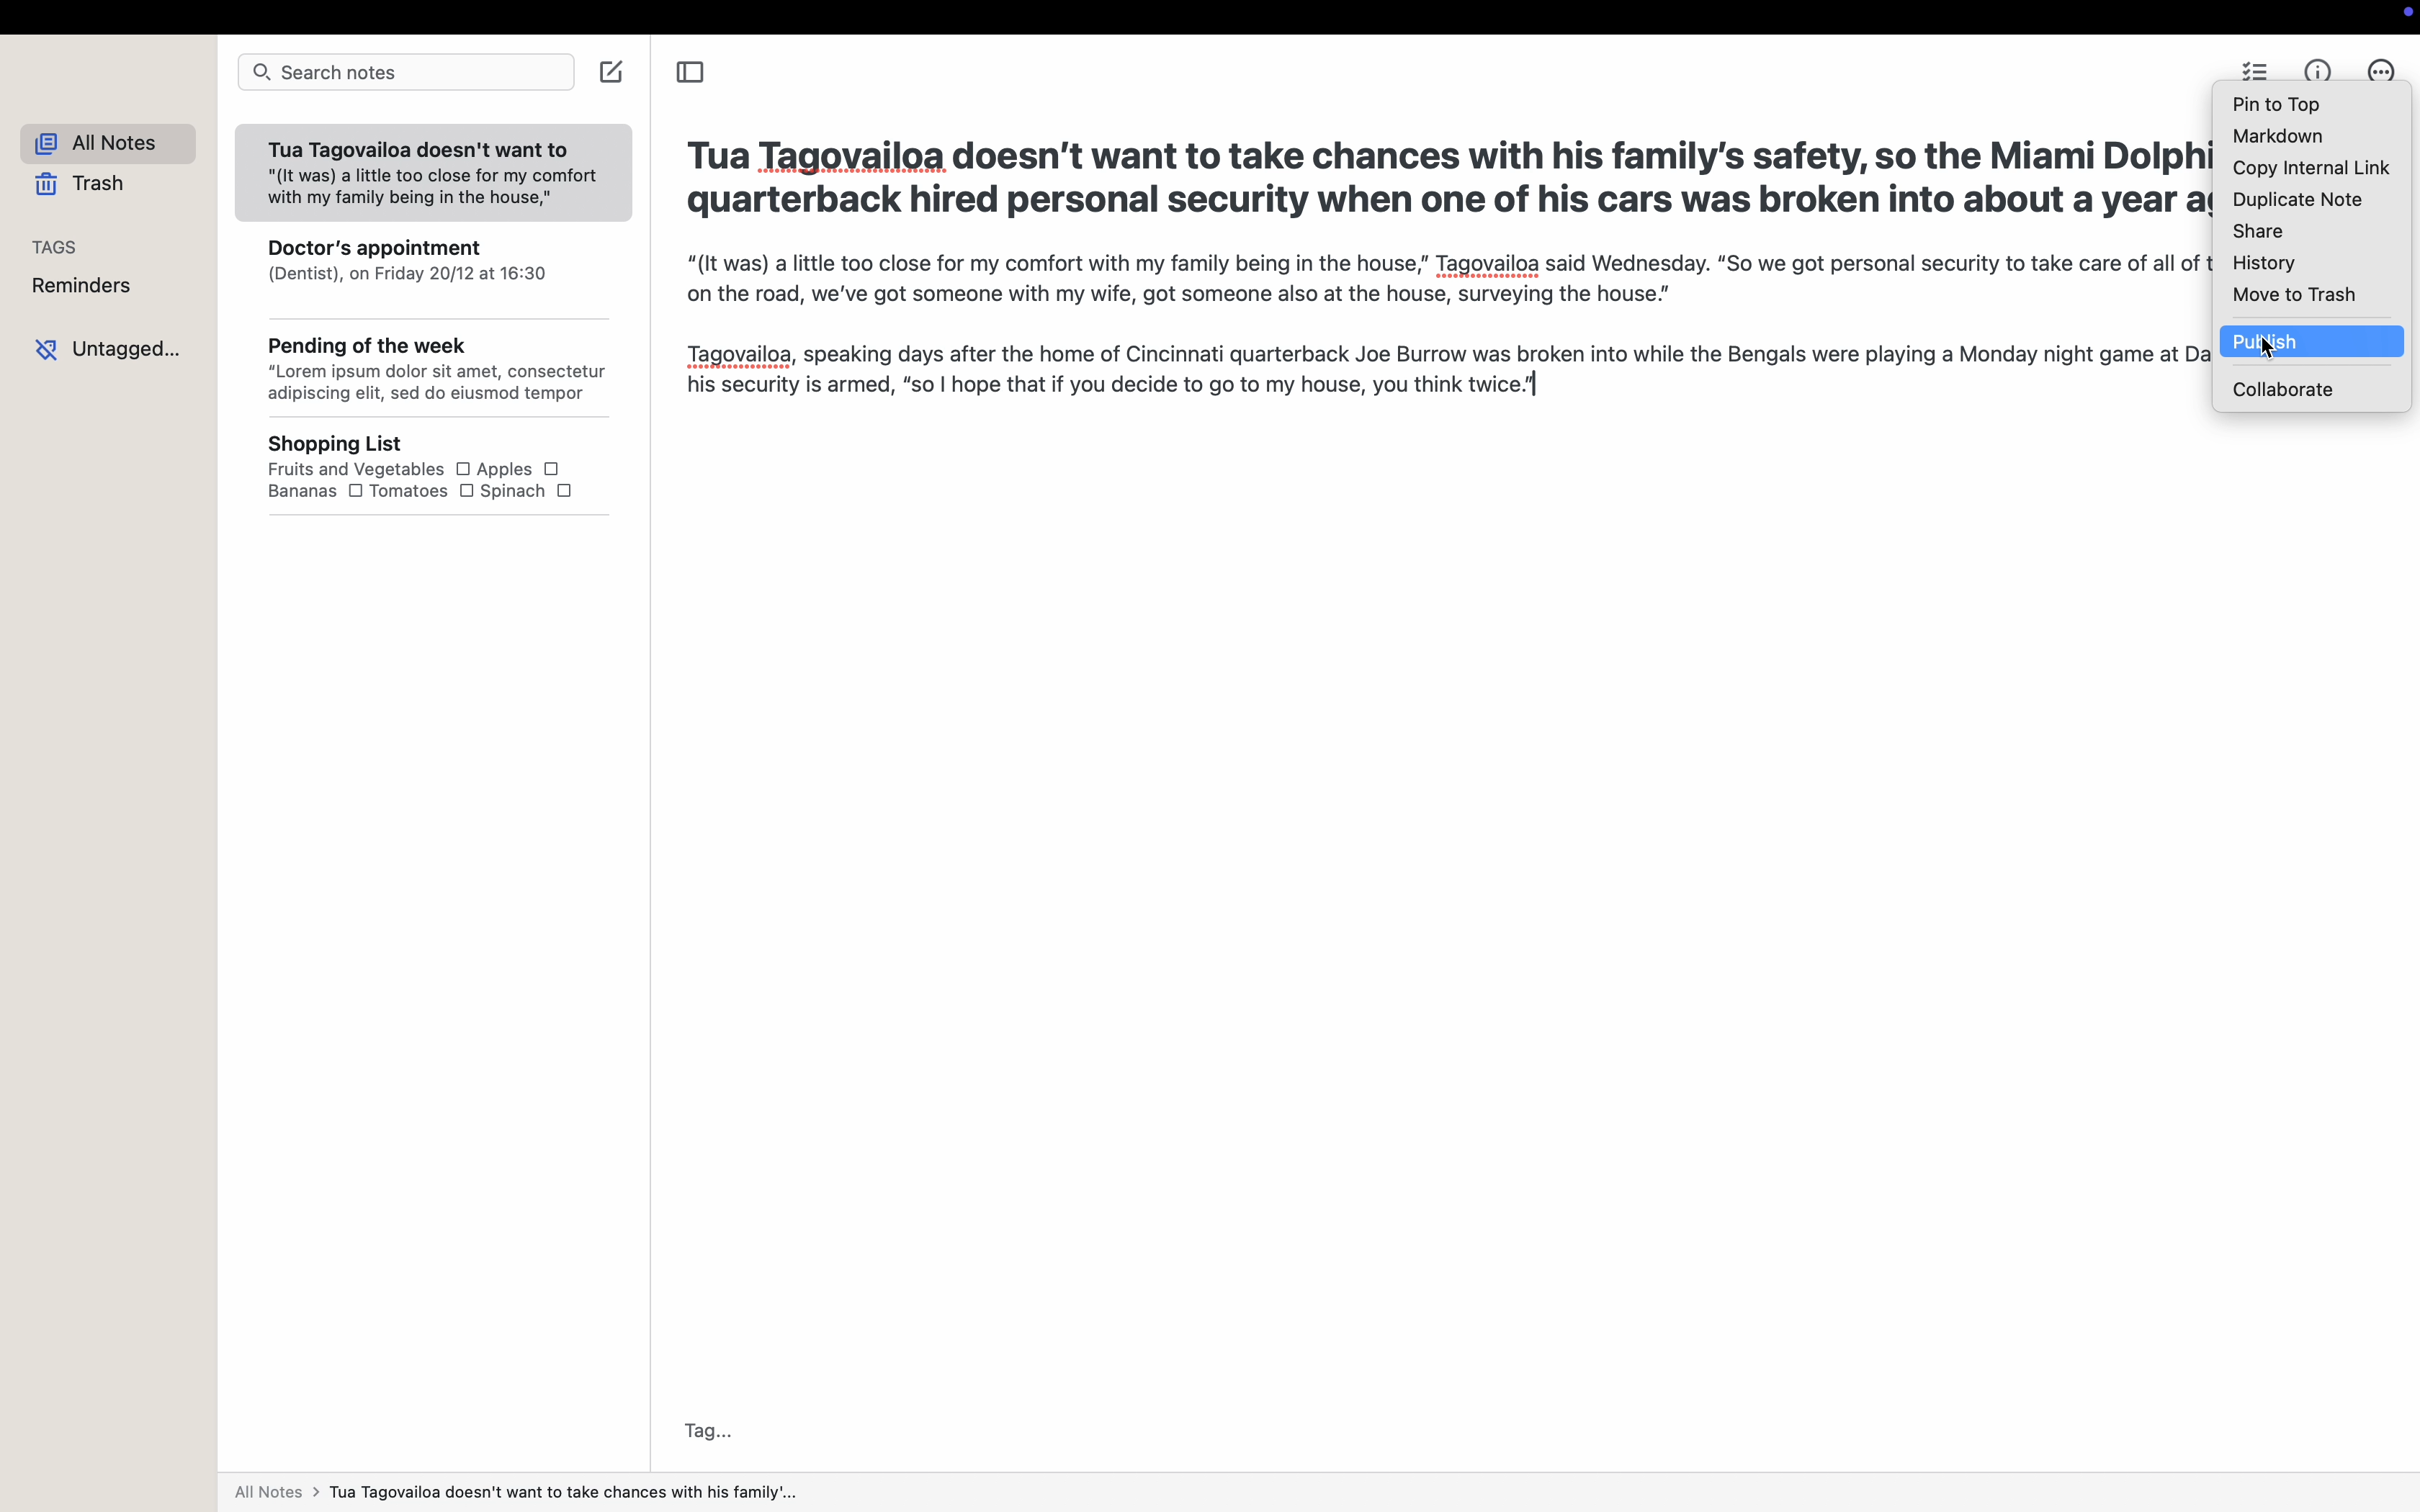 Image resolution: width=2420 pixels, height=1512 pixels. What do you see at coordinates (2255, 70) in the screenshot?
I see `check list` at bounding box center [2255, 70].